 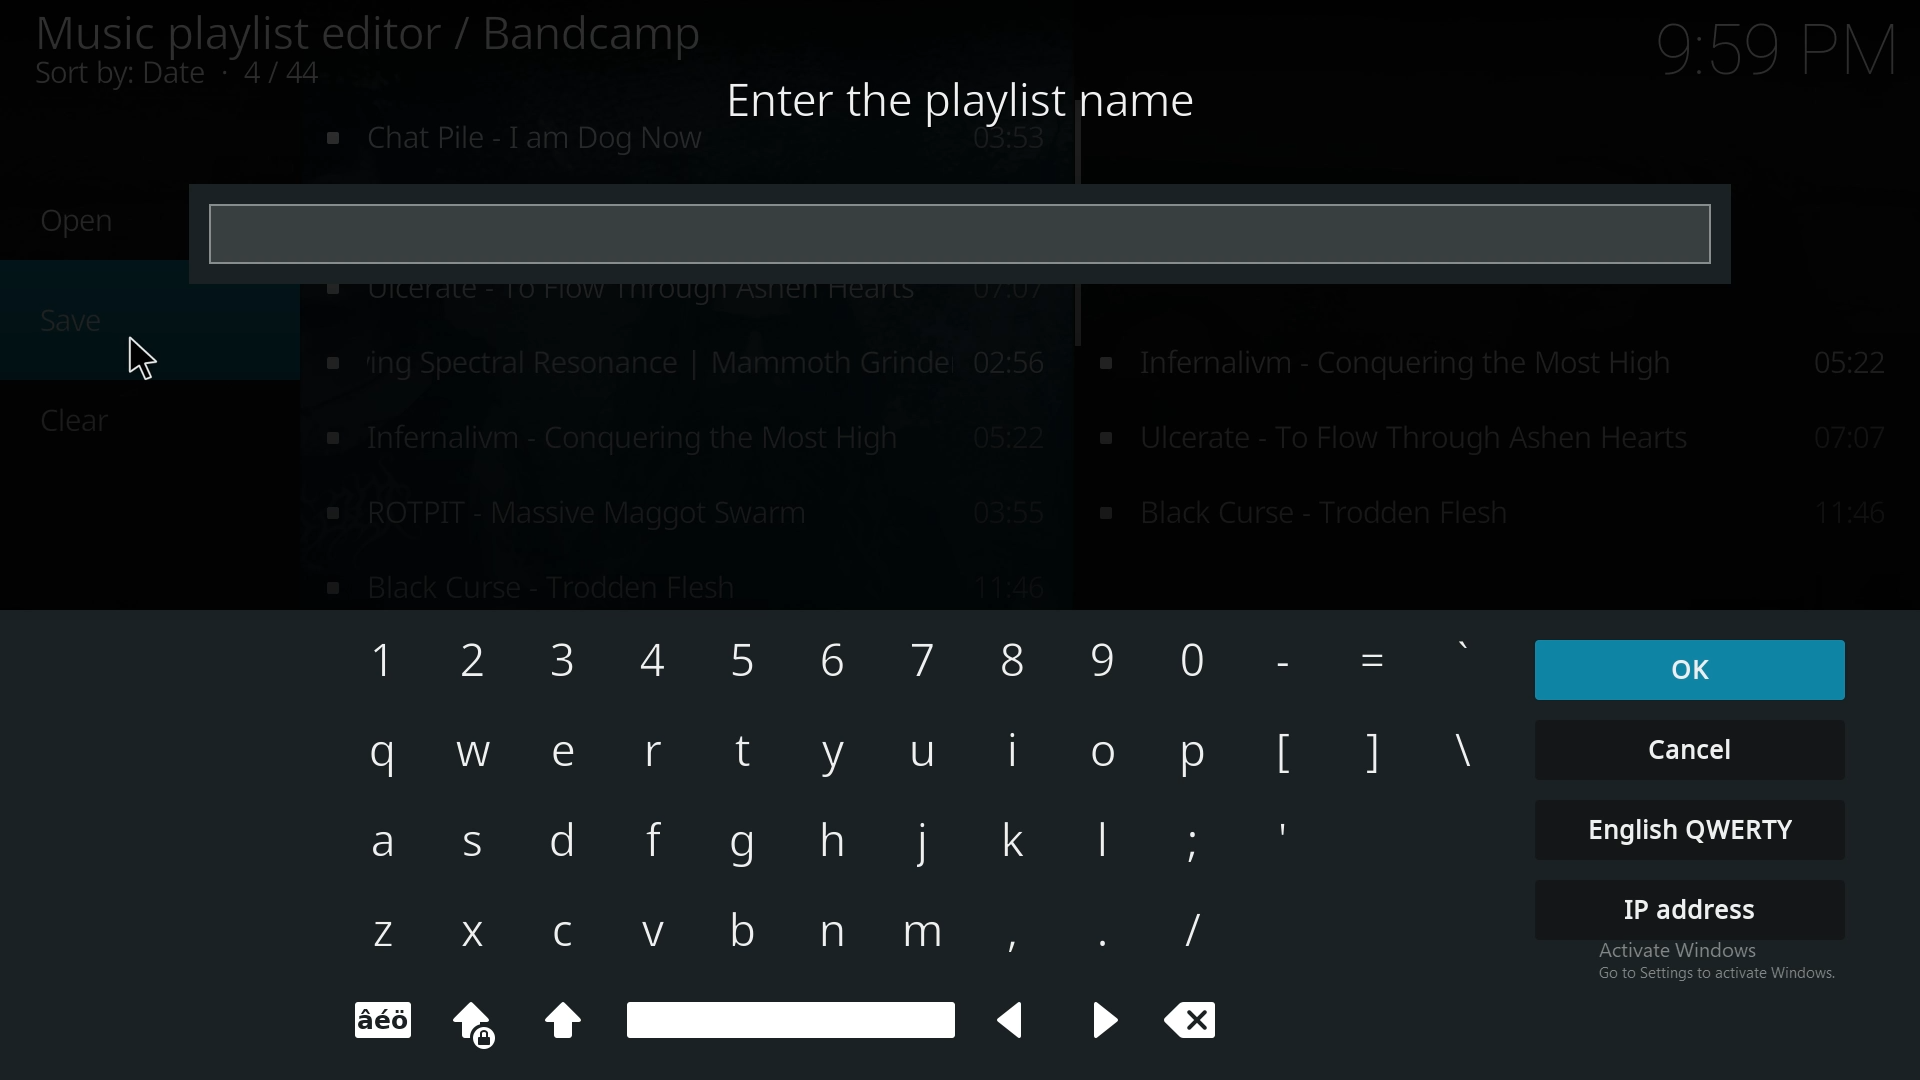 I want to click on keyboard input, so click(x=1289, y=662).